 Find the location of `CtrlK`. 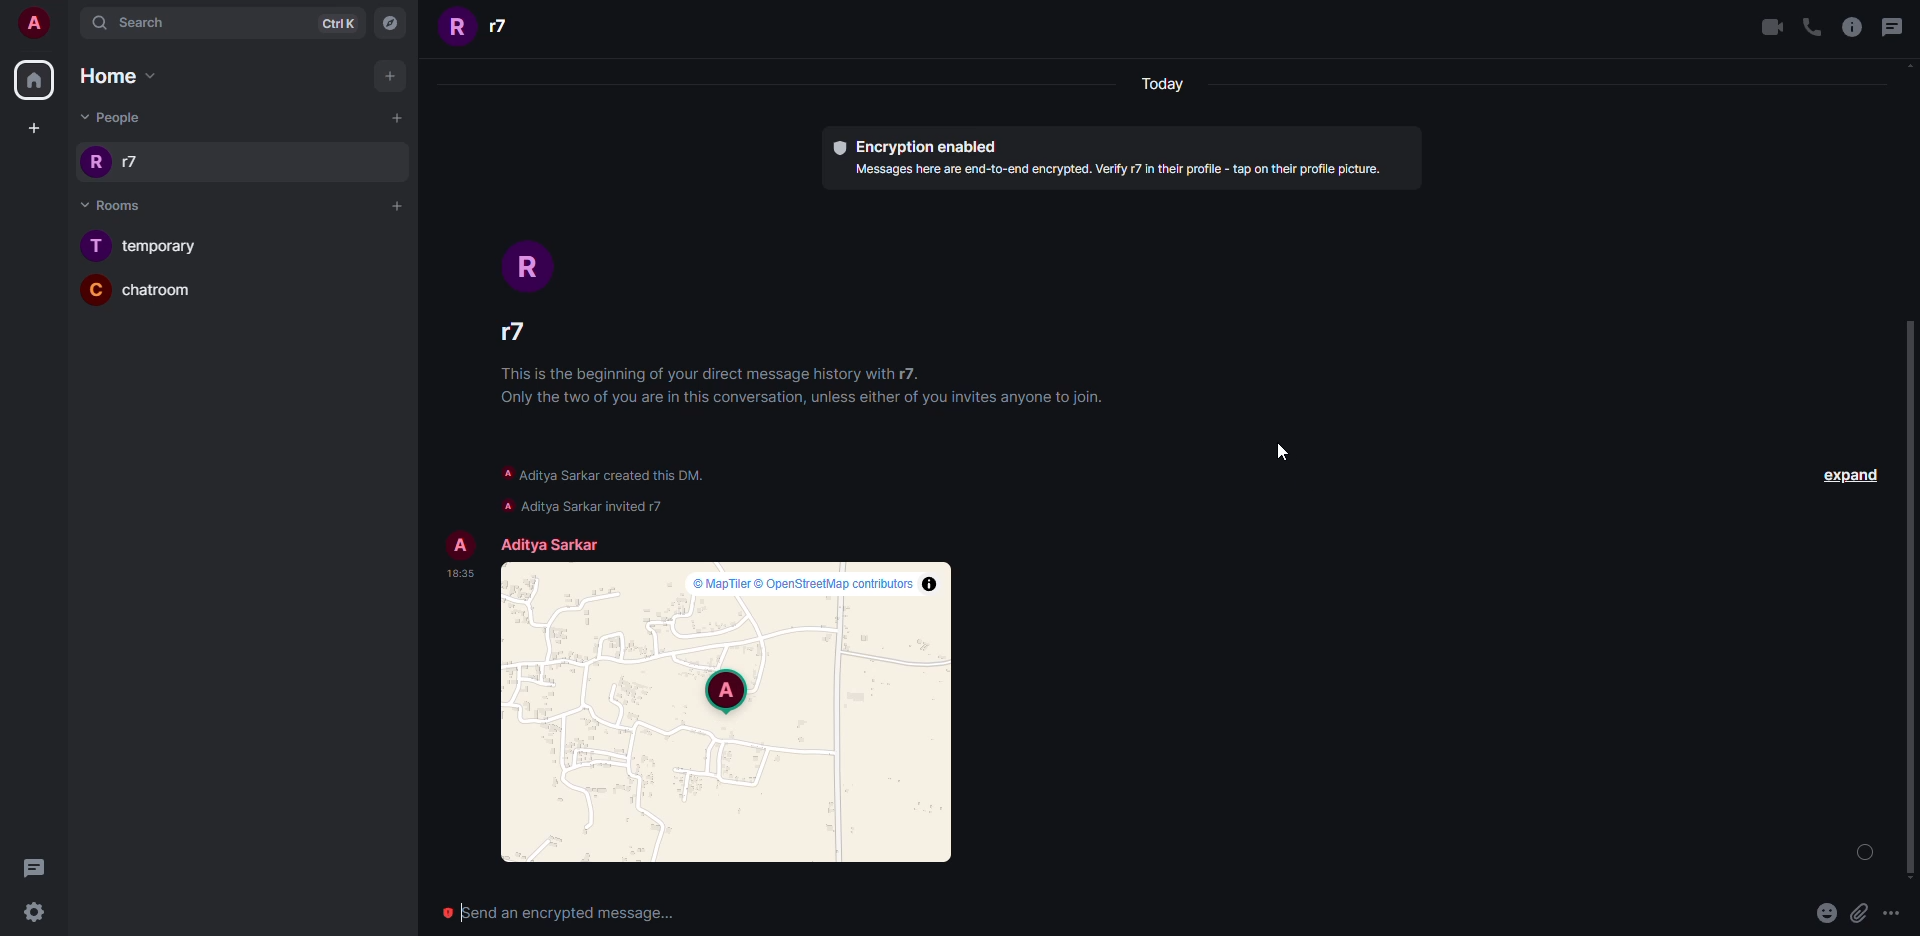

CtrlK is located at coordinates (341, 24).